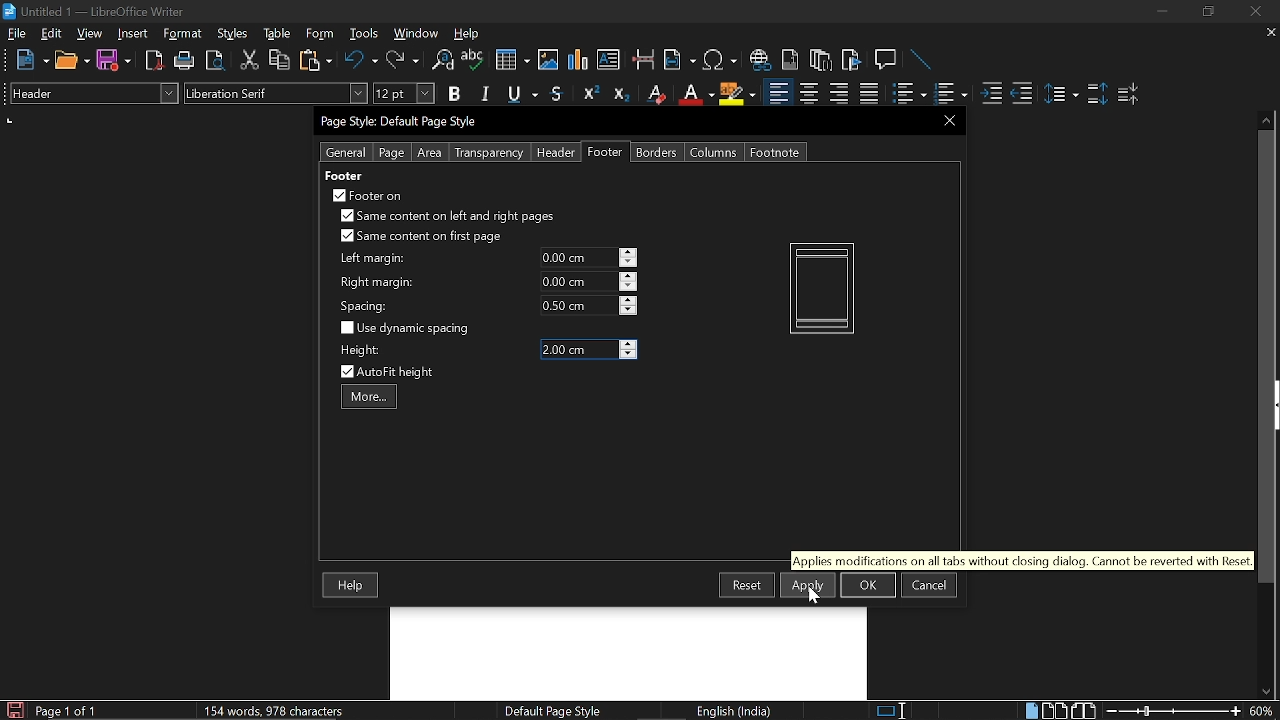  What do you see at coordinates (454, 96) in the screenshot?
I see `Bold` at bounding box center [454, 96].